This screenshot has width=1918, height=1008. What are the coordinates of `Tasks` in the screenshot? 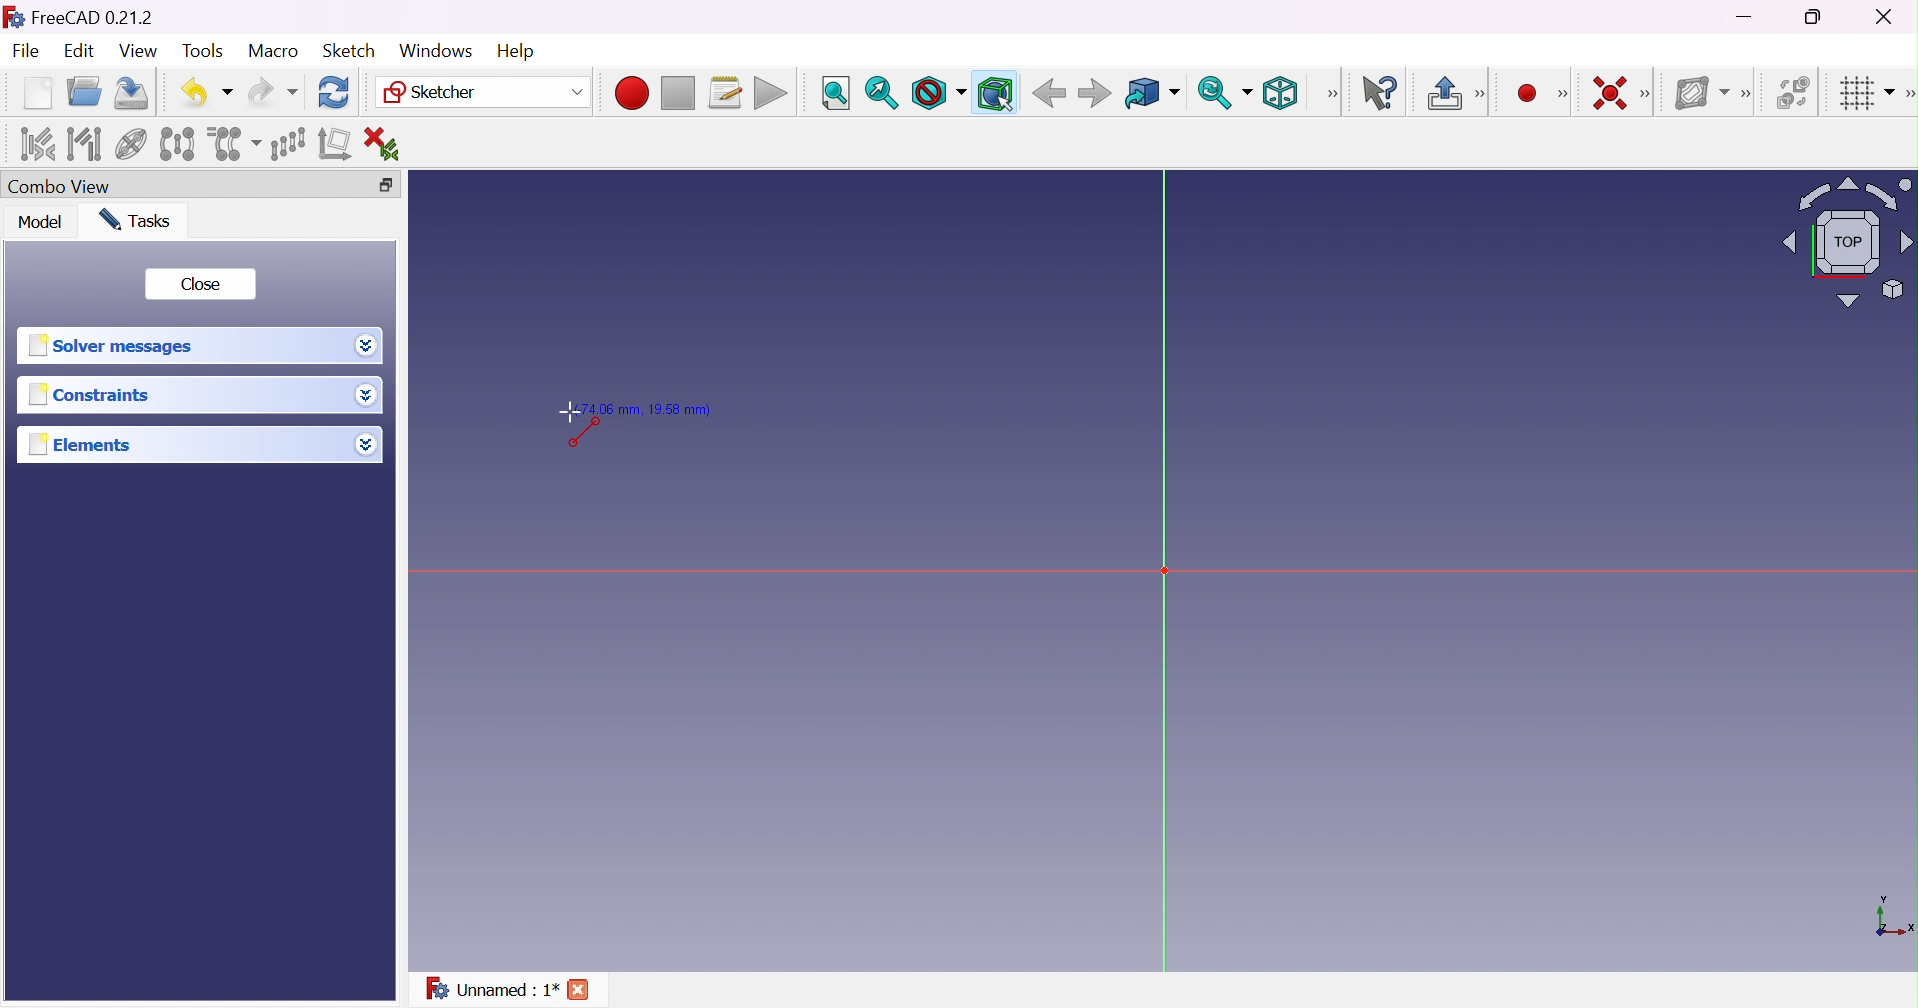 It's located at (142, 220).